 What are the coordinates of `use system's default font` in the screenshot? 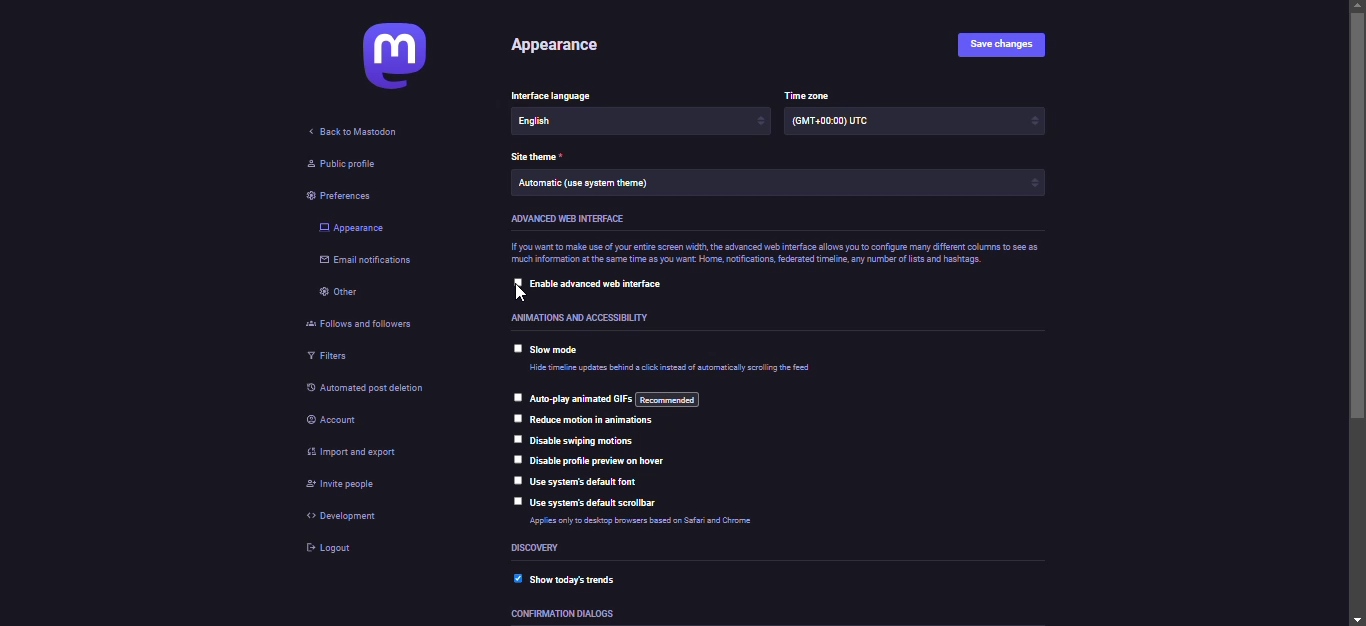 It's located at (589, 480).